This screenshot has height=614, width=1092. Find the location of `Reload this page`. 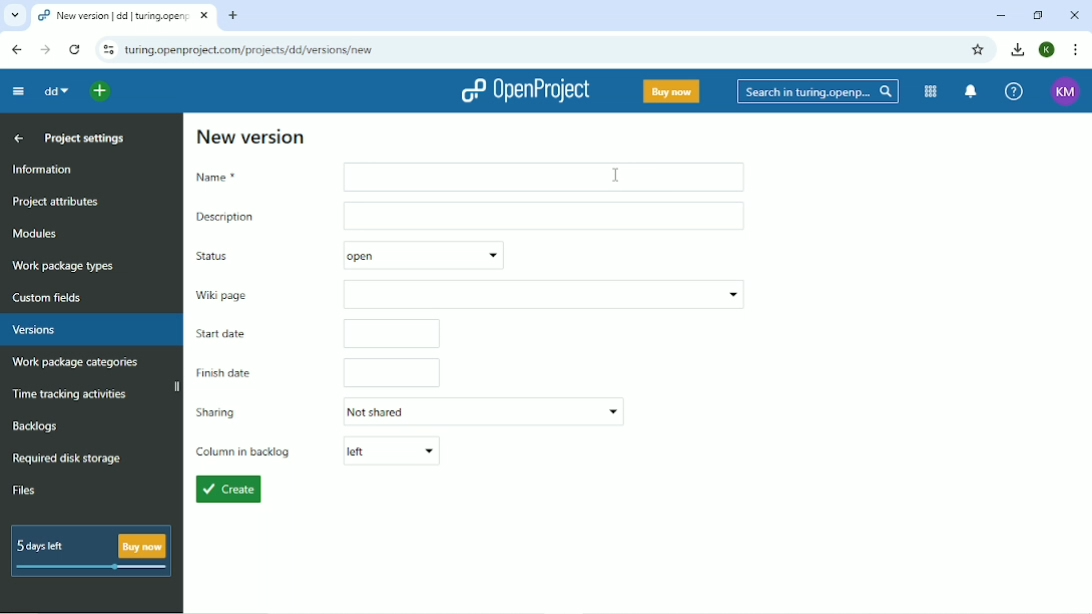

Reload this page is located at coordinates (74, 50).